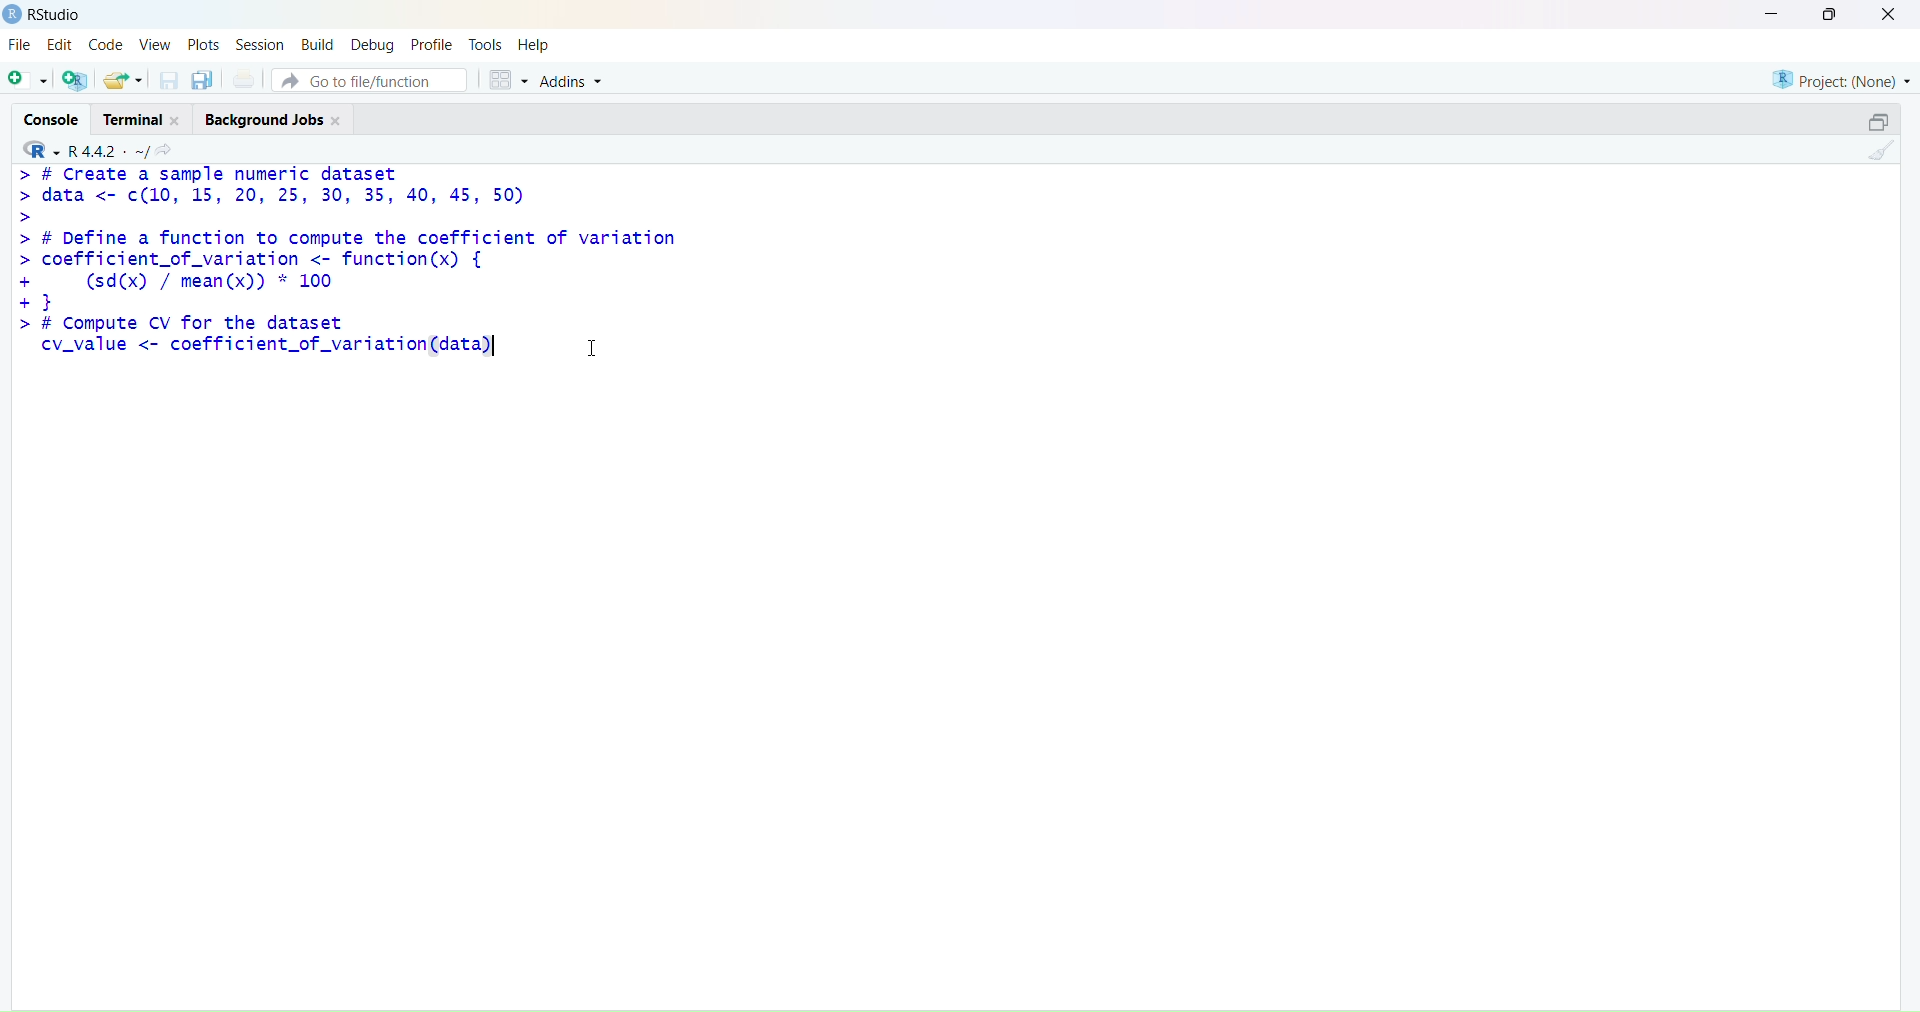  Describe the element at coordinates (60, 44) in the screenshot. I see `edit` at that location.